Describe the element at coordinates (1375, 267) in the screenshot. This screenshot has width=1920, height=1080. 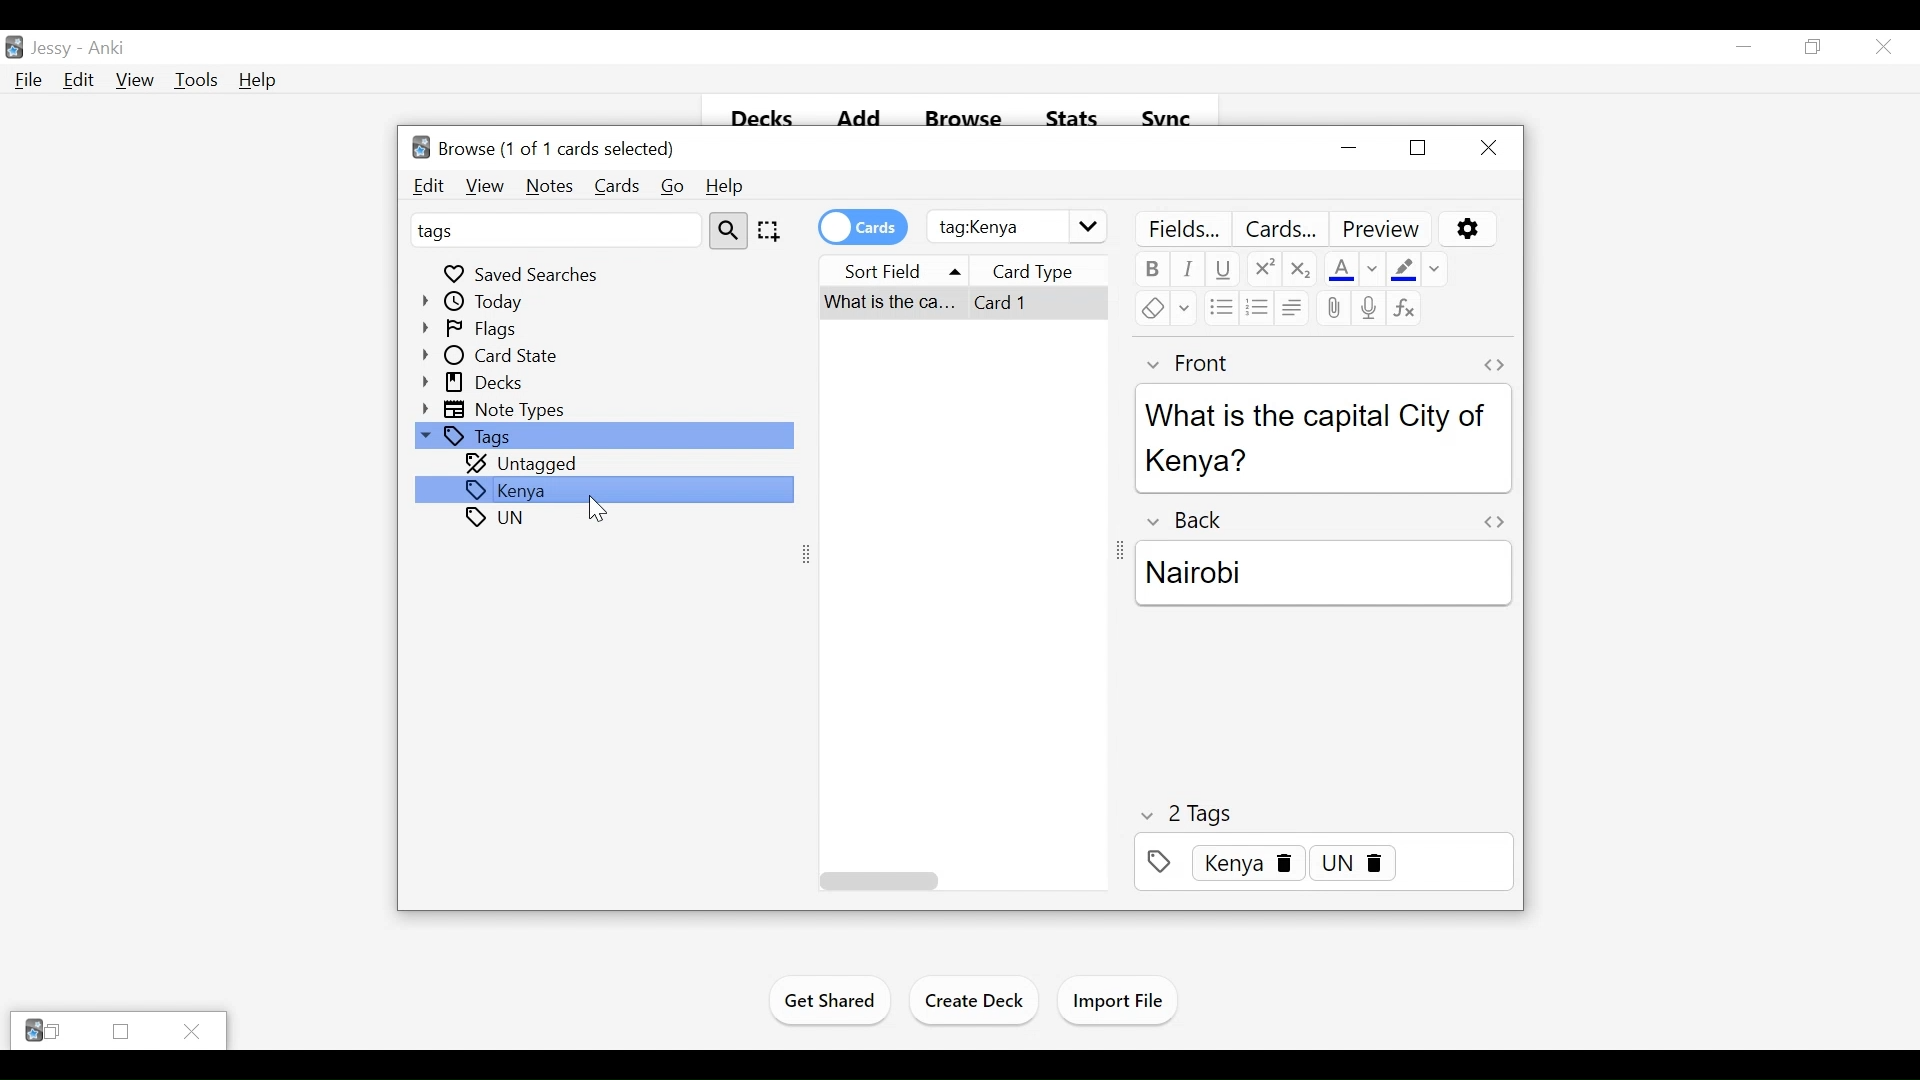
I see `Change Color` at that location.